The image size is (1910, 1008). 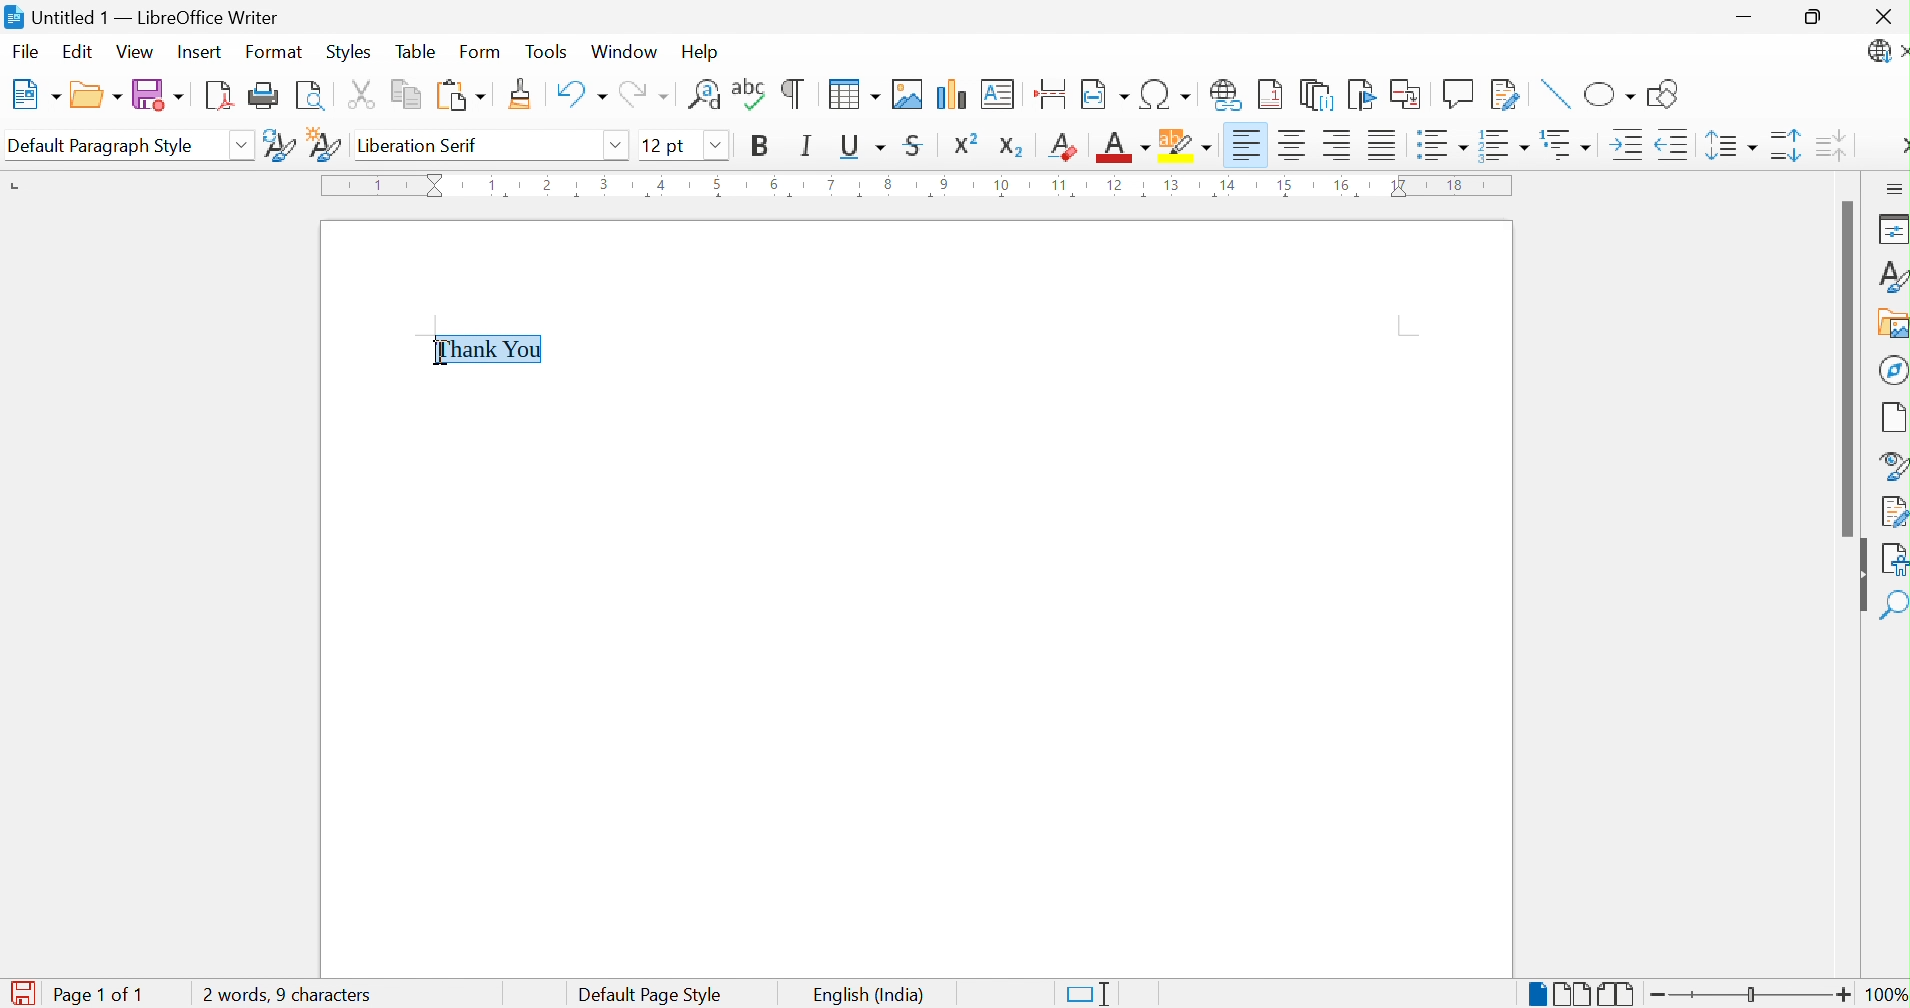 What do you see at coordinates (461, 96) in the screenshot?
I see `Paste` at bounding box center [461, 96].